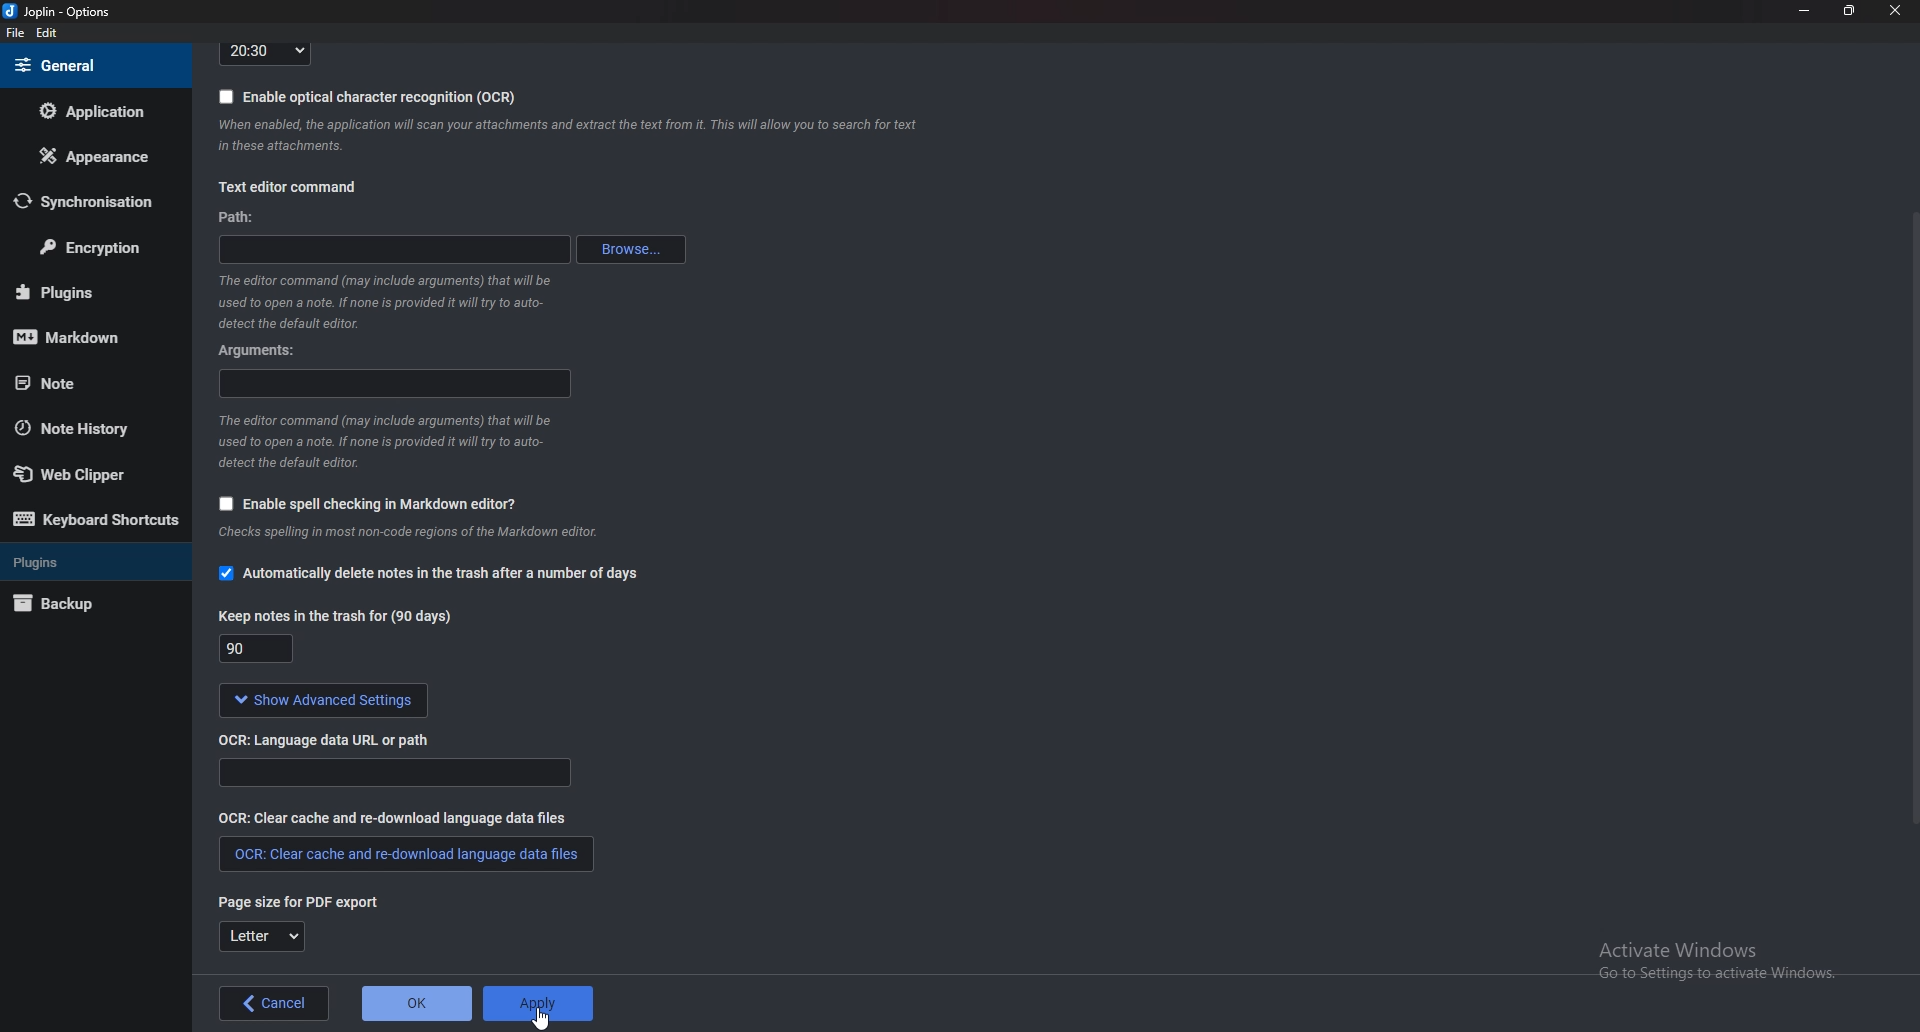 The width and height of the screenshot is (1920, 1032). What do you see at coordinates (339, 615) in the screenshot?
I see `Keep notes in the trash for` at bounding box center [339, 615].